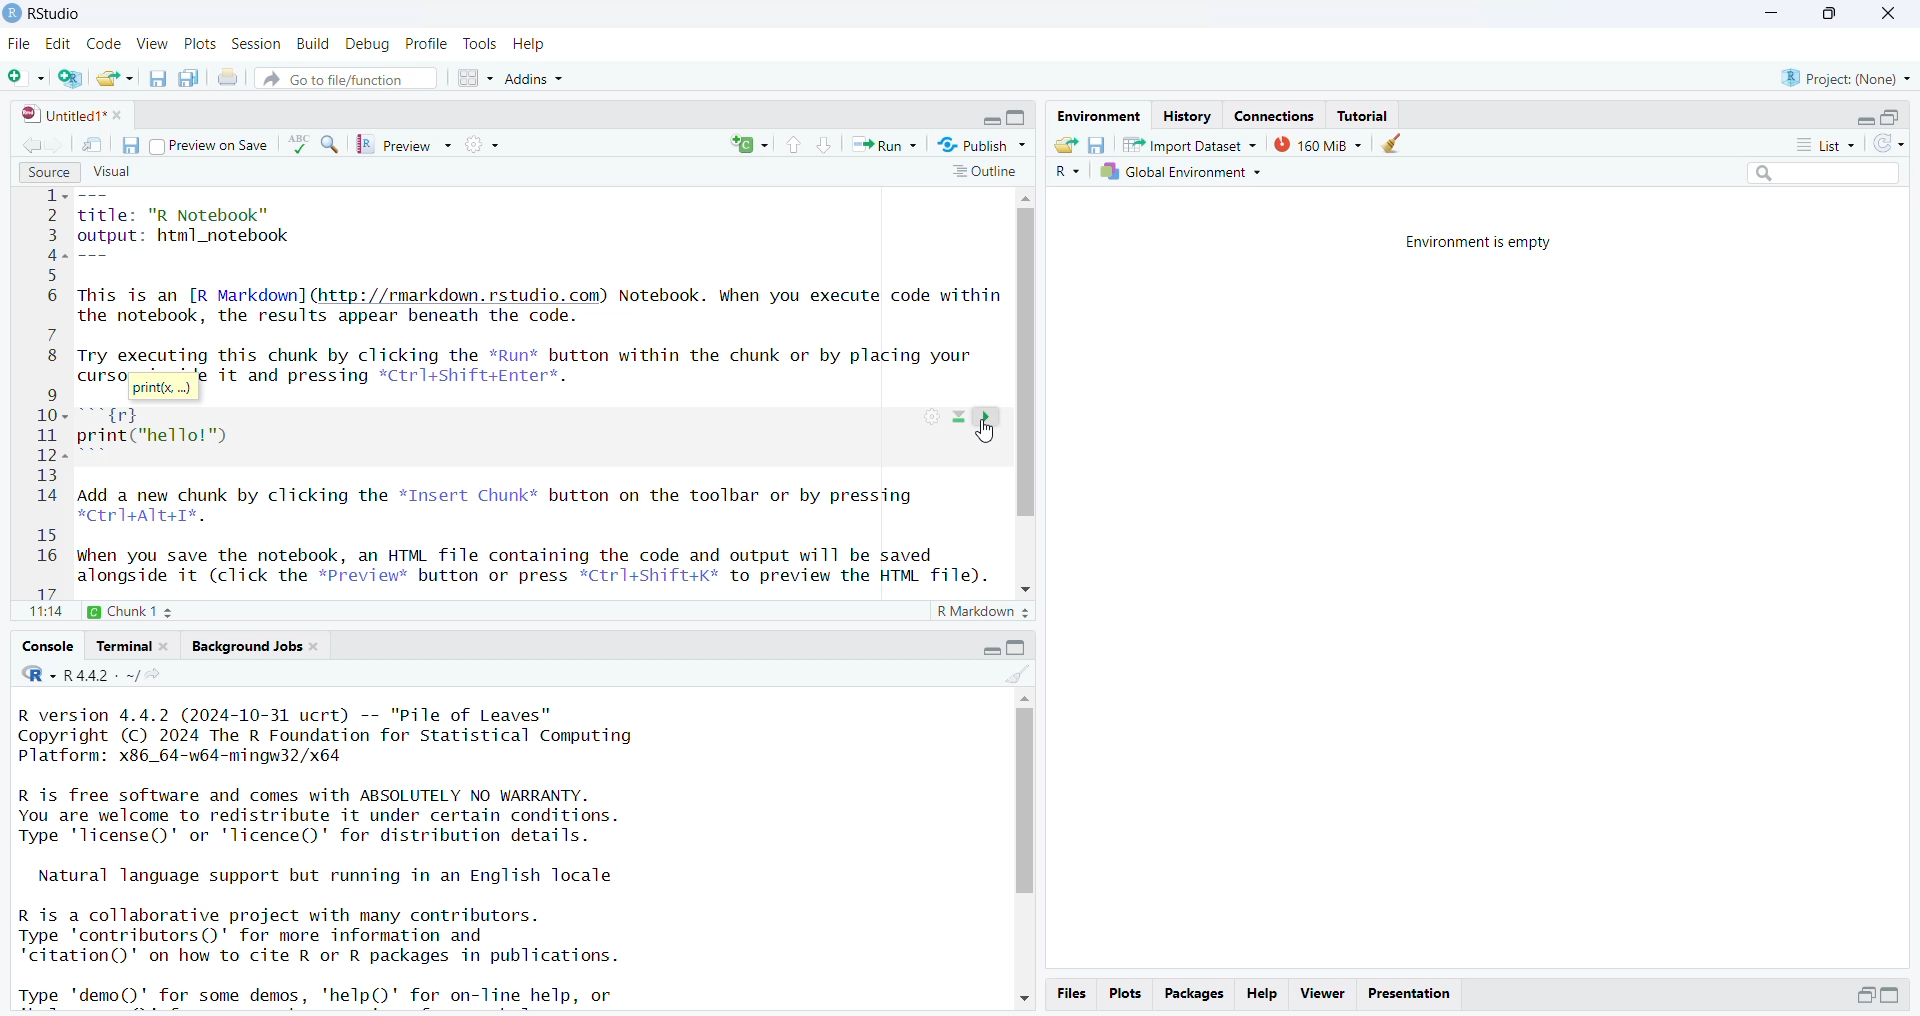 The width and height of the screenshot is (1920, 1016). Describe the element at coordinates (53, 393) in the screenshot. I see `line numbers` at that location.